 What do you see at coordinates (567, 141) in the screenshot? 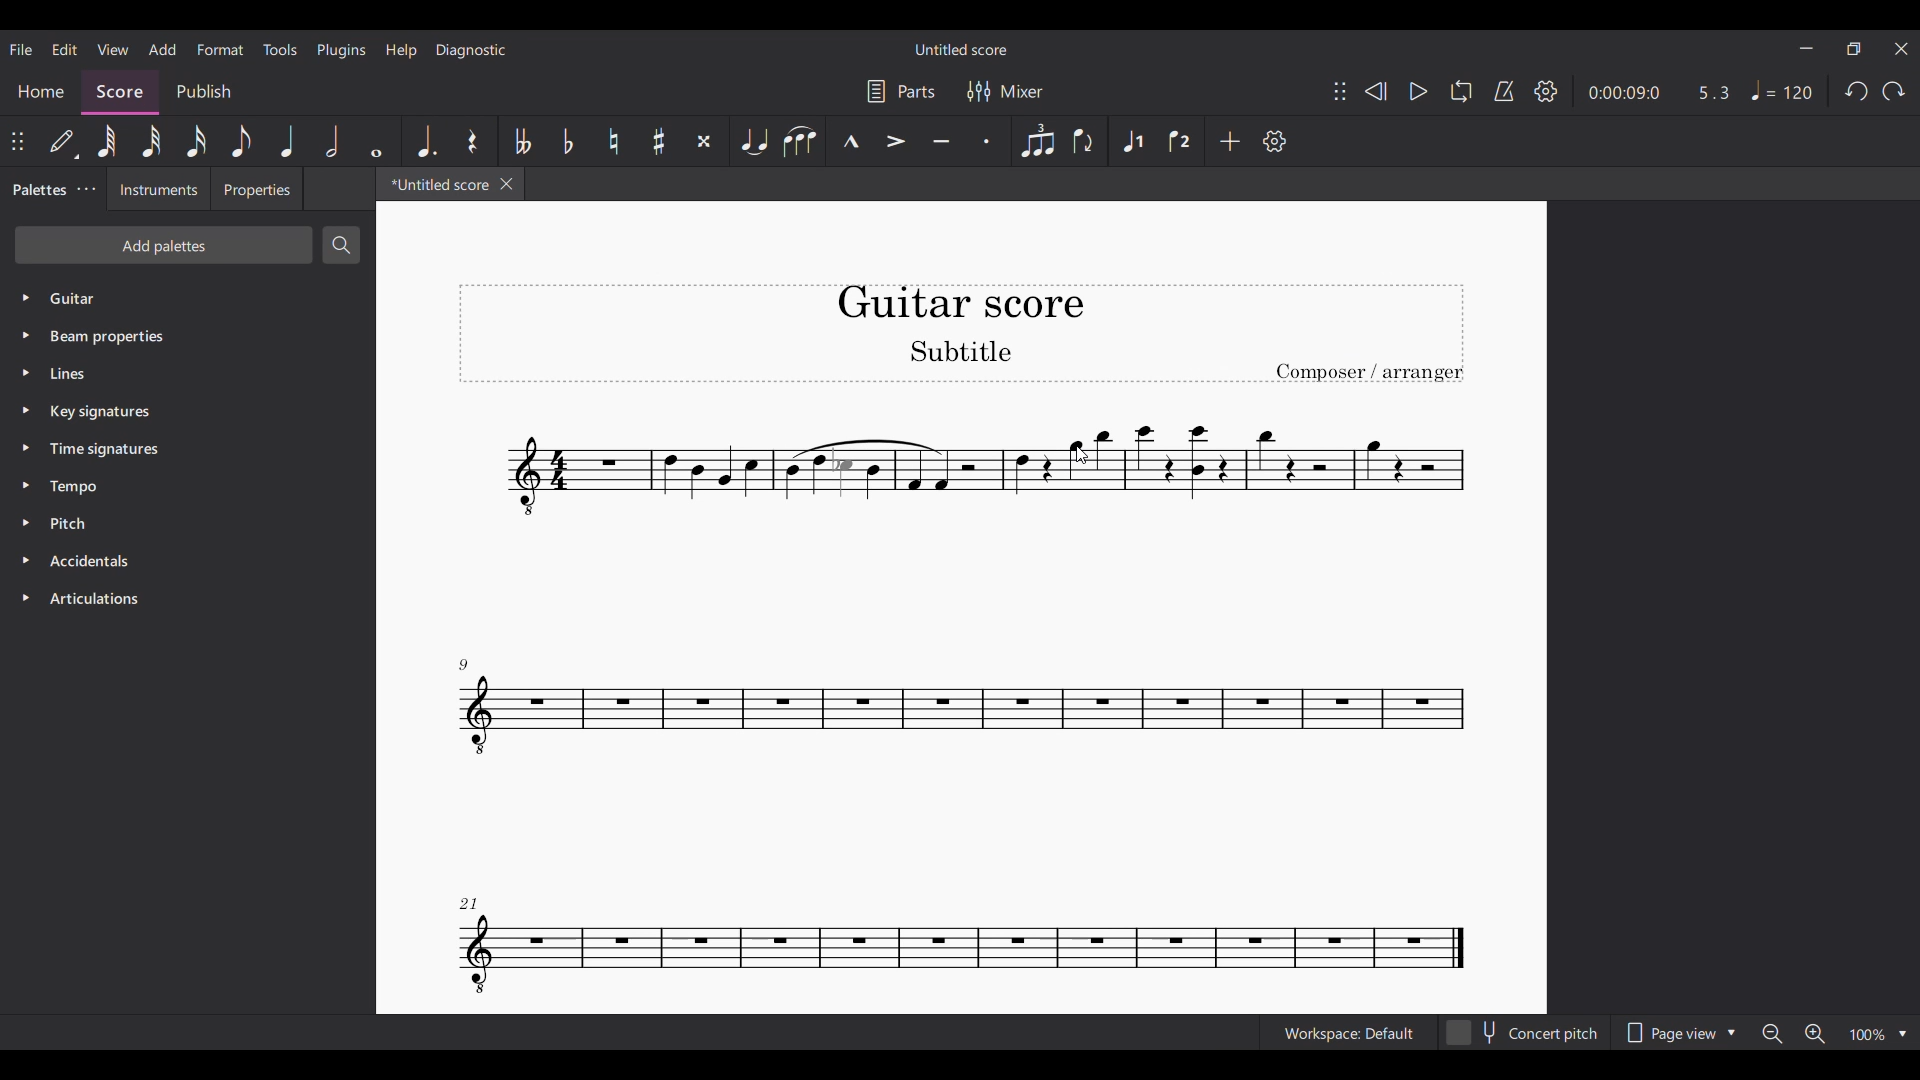
I see `Toggle flat` at bounding box center [567, 141].